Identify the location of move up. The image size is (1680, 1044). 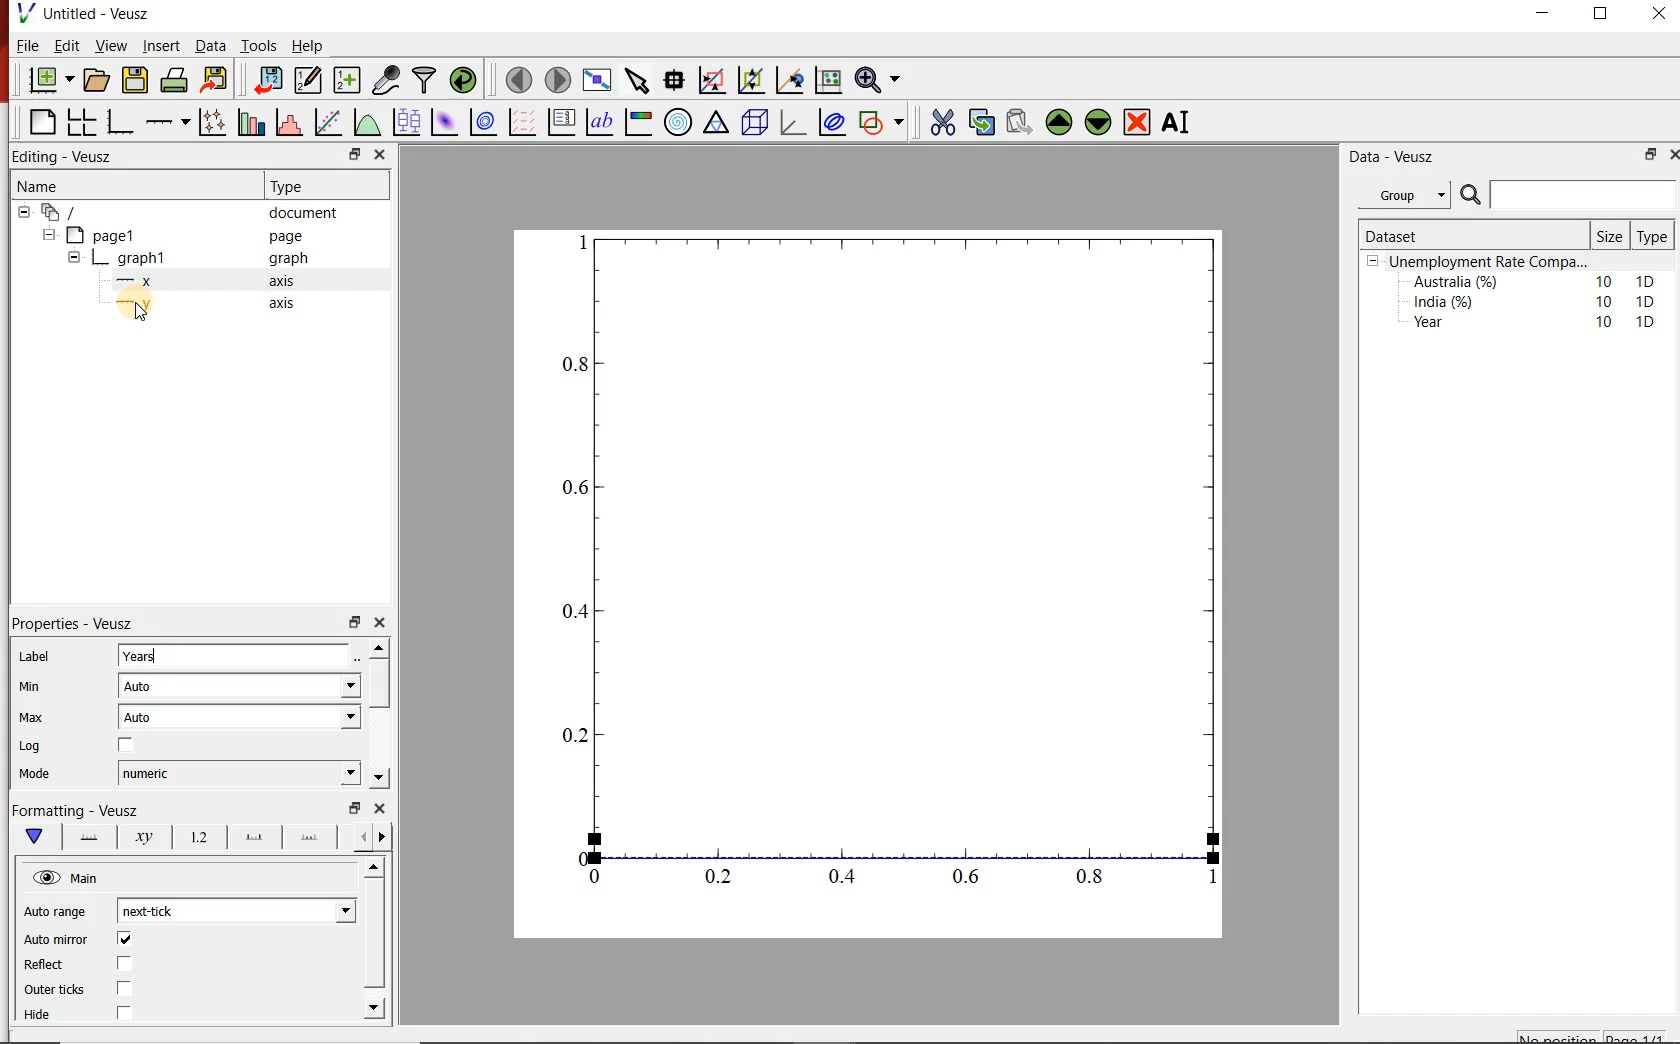
(379, 647).